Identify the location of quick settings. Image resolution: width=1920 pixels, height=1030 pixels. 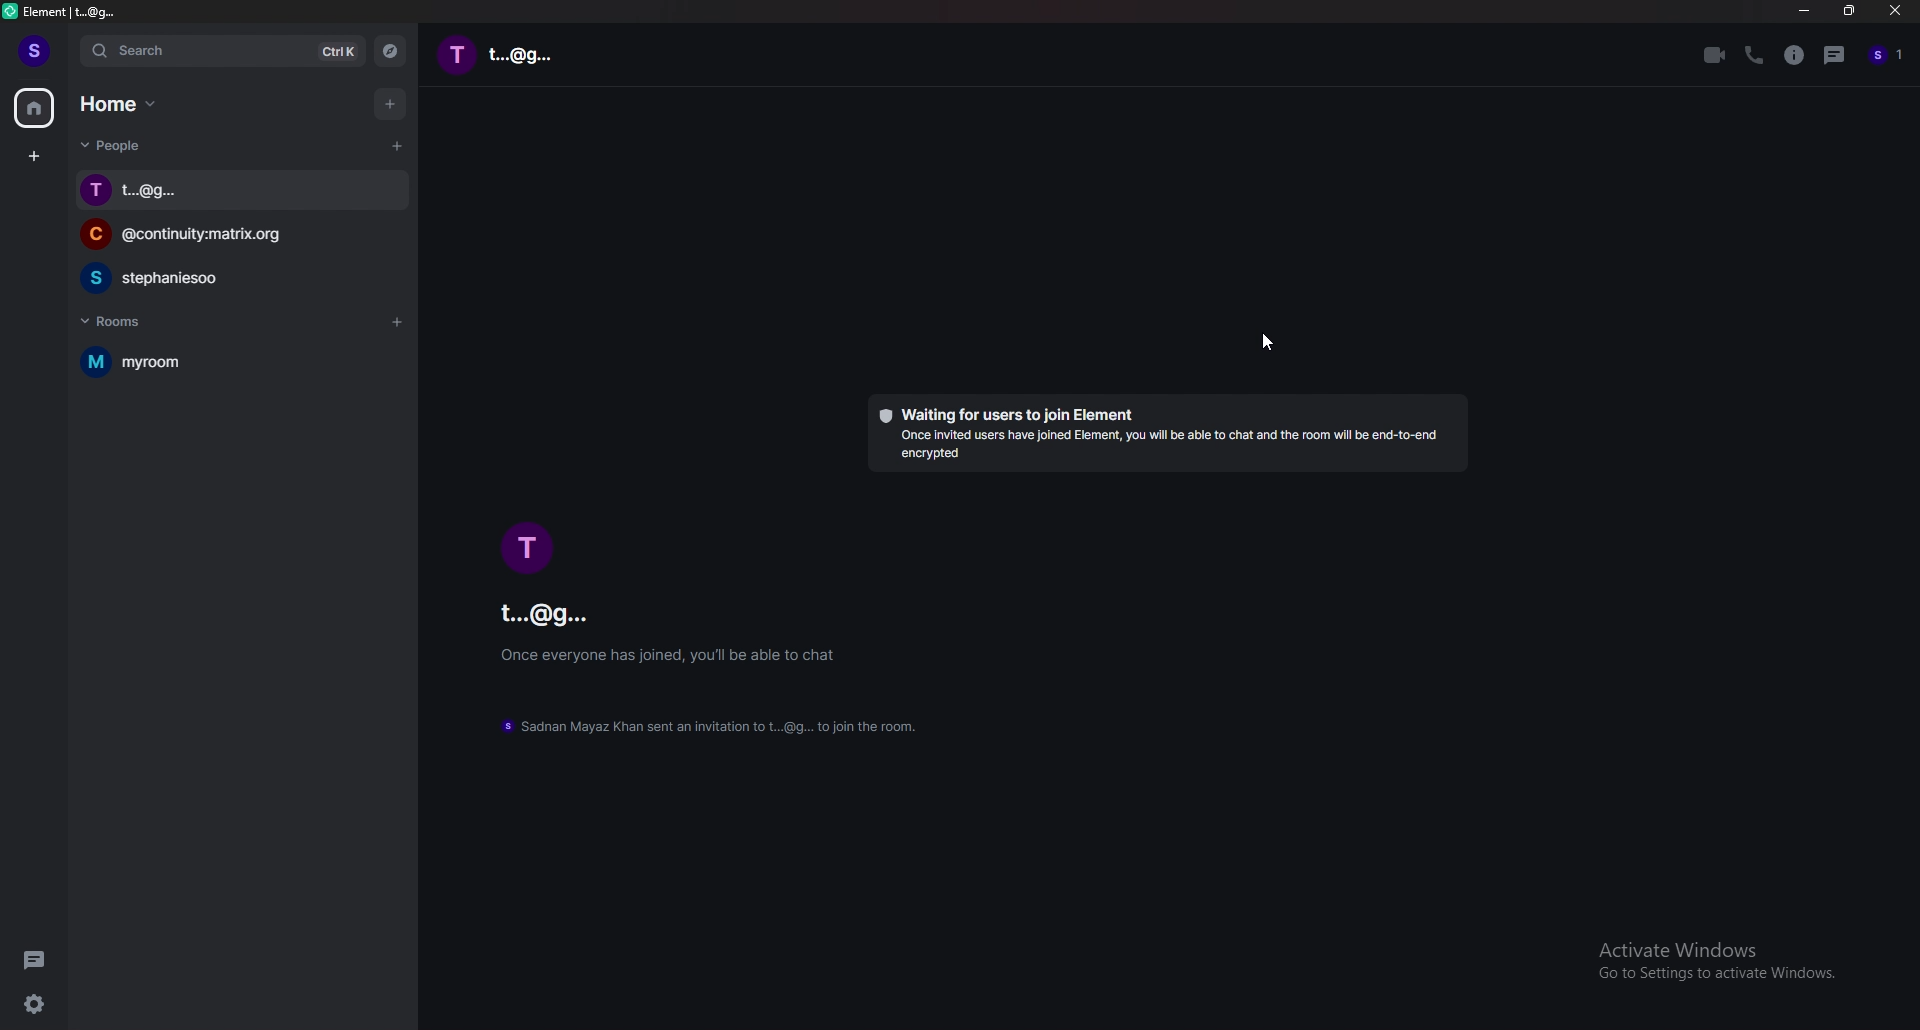
(36, 1003).